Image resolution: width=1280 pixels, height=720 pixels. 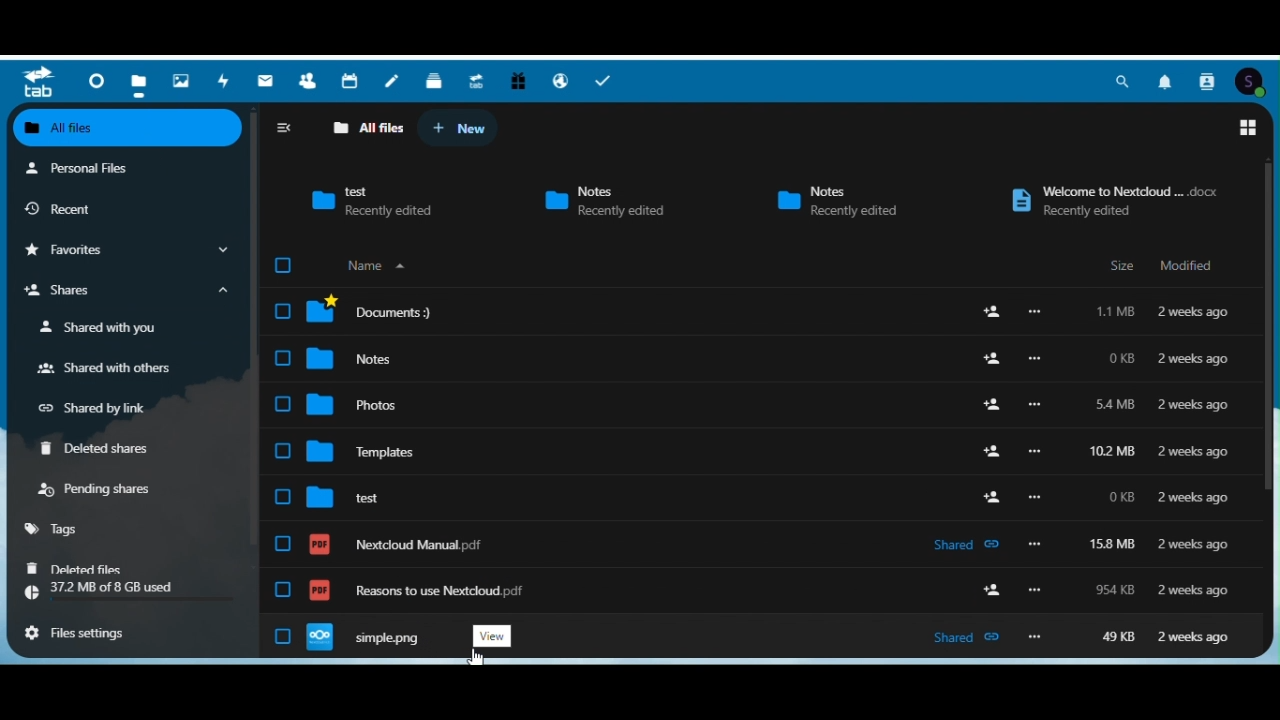 I want to click on checkbox, so click(x=283, y=404).